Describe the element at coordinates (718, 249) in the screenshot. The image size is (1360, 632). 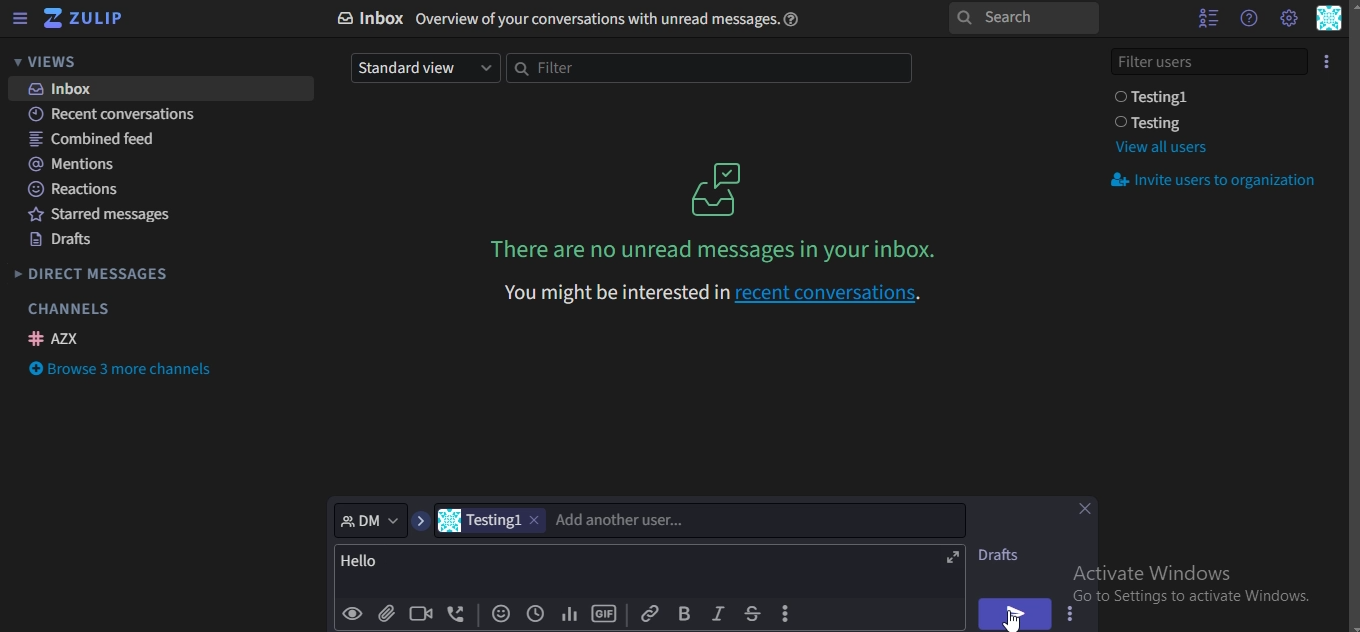
I see `There are no unread messages in your inbox.` at that location.